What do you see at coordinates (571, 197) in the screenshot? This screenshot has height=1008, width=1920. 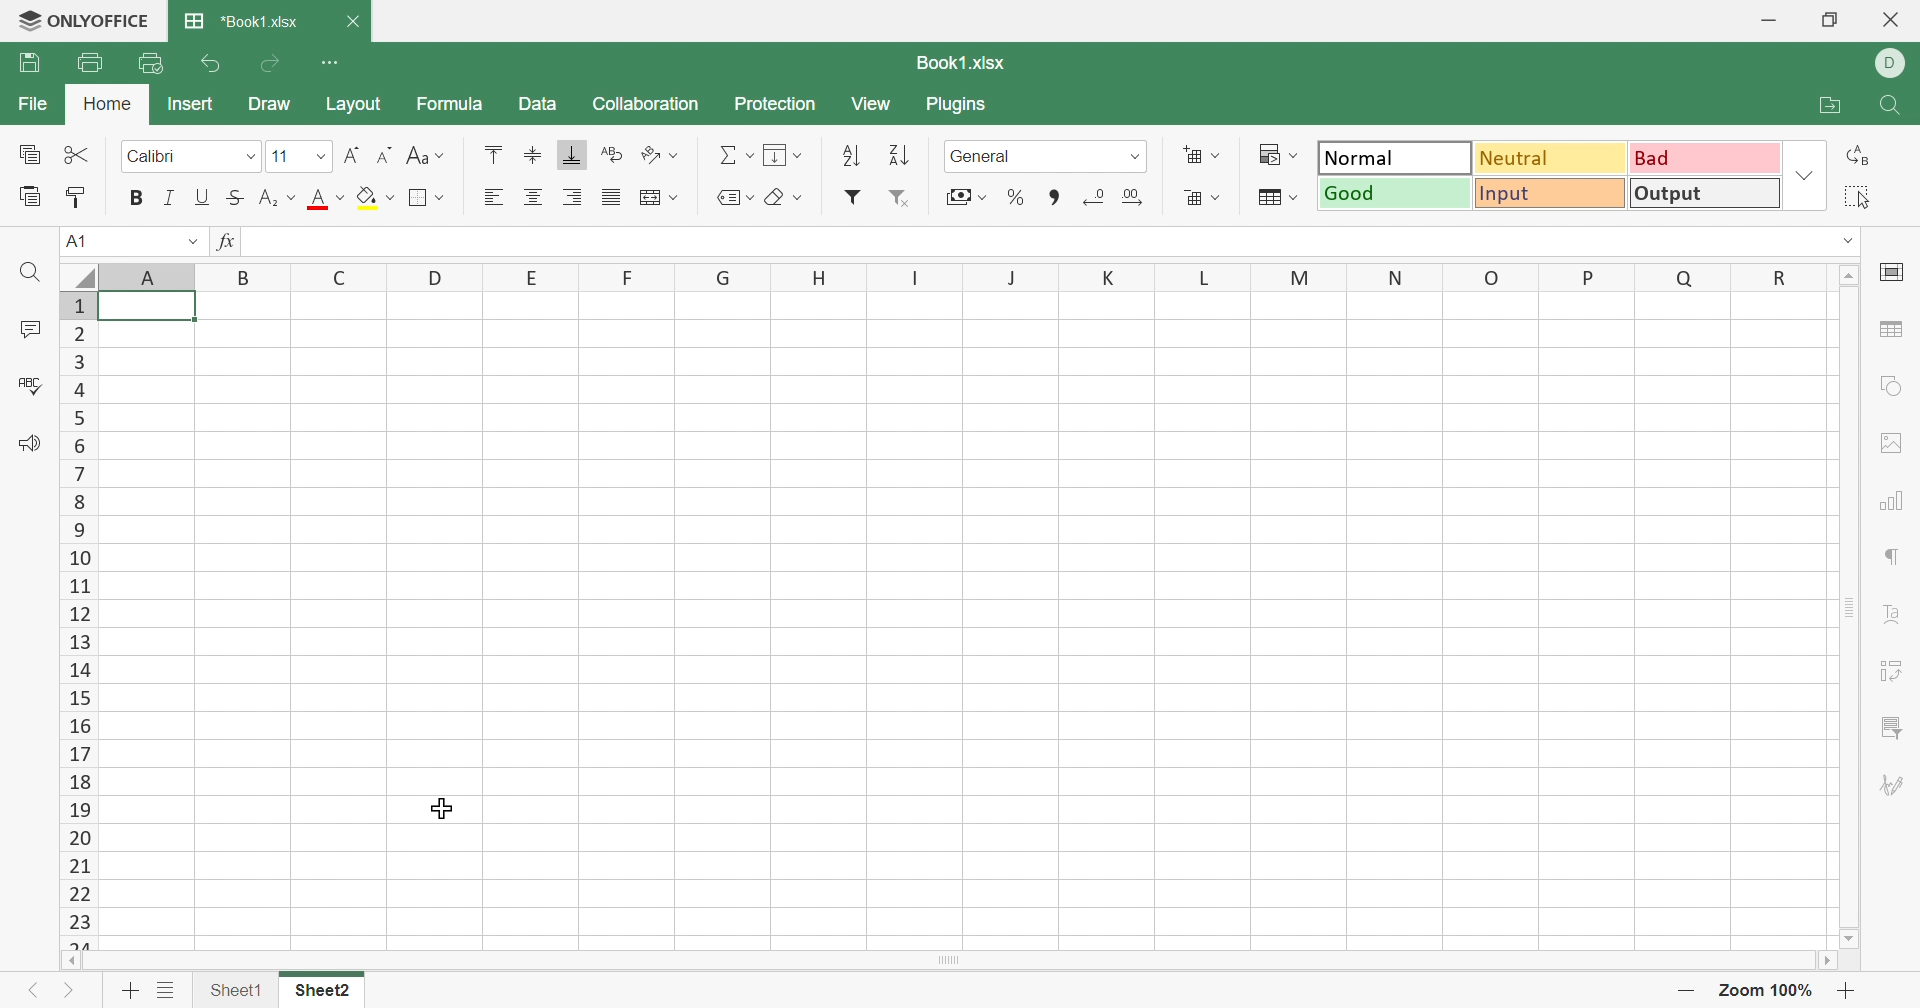 I see `Align Right` at bounding box center [571, 197].